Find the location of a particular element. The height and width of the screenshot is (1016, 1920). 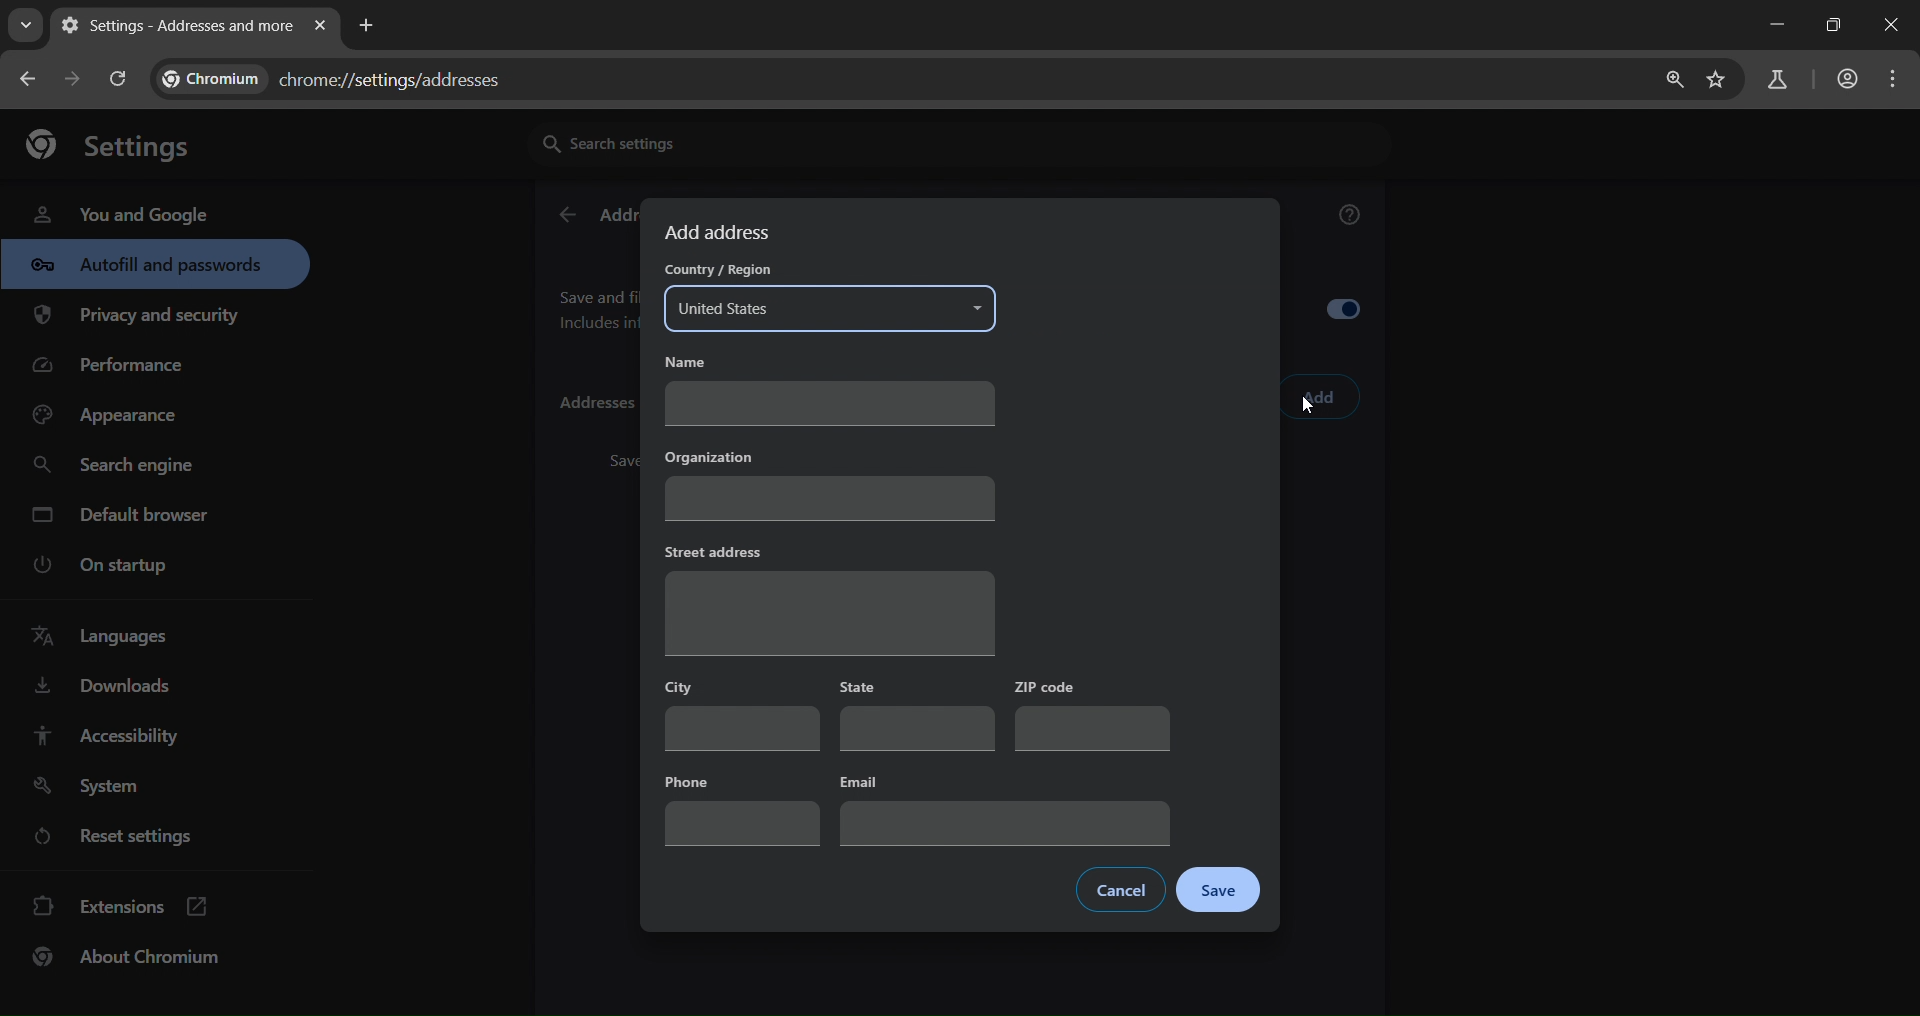

organization is located at coordinates (830, 482).